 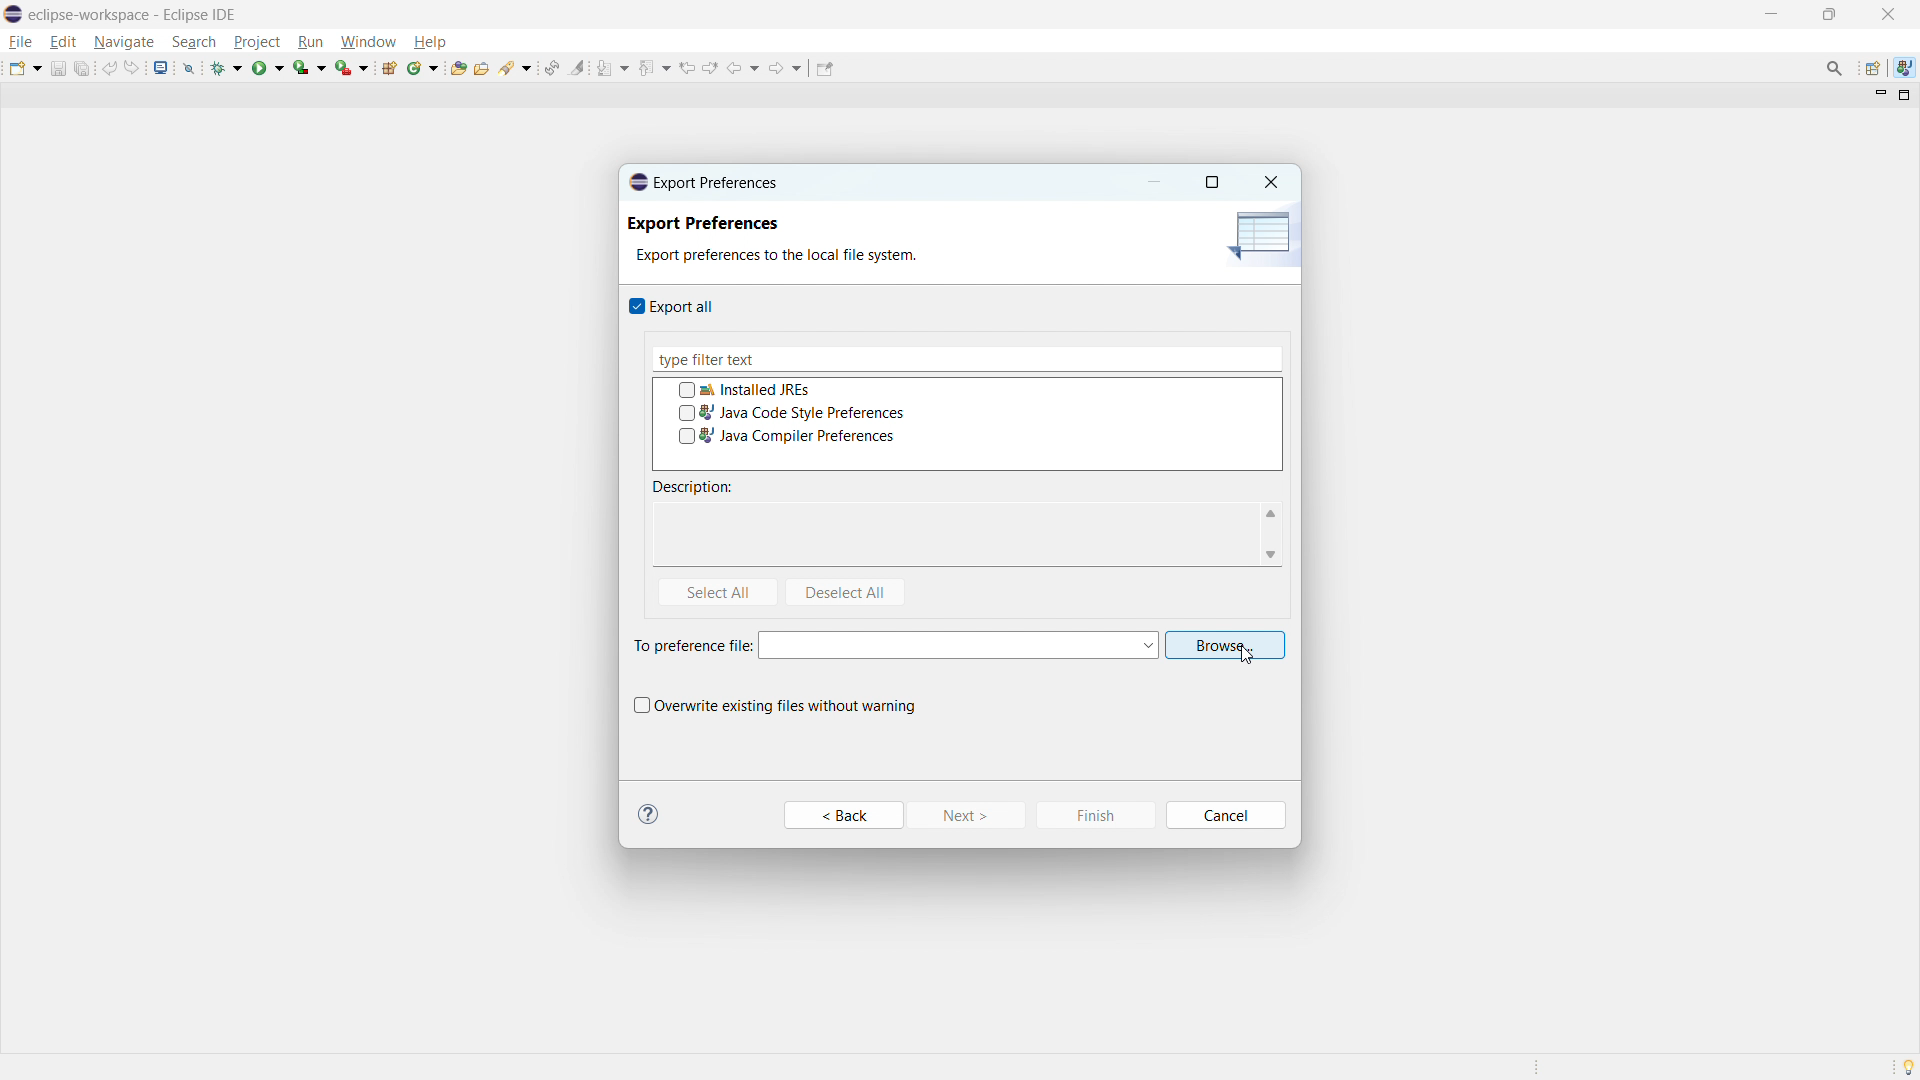 What do you see at coordinates (791, 413) in the screenshot?
I see `java code style preference` at bounding box center [791, 413].